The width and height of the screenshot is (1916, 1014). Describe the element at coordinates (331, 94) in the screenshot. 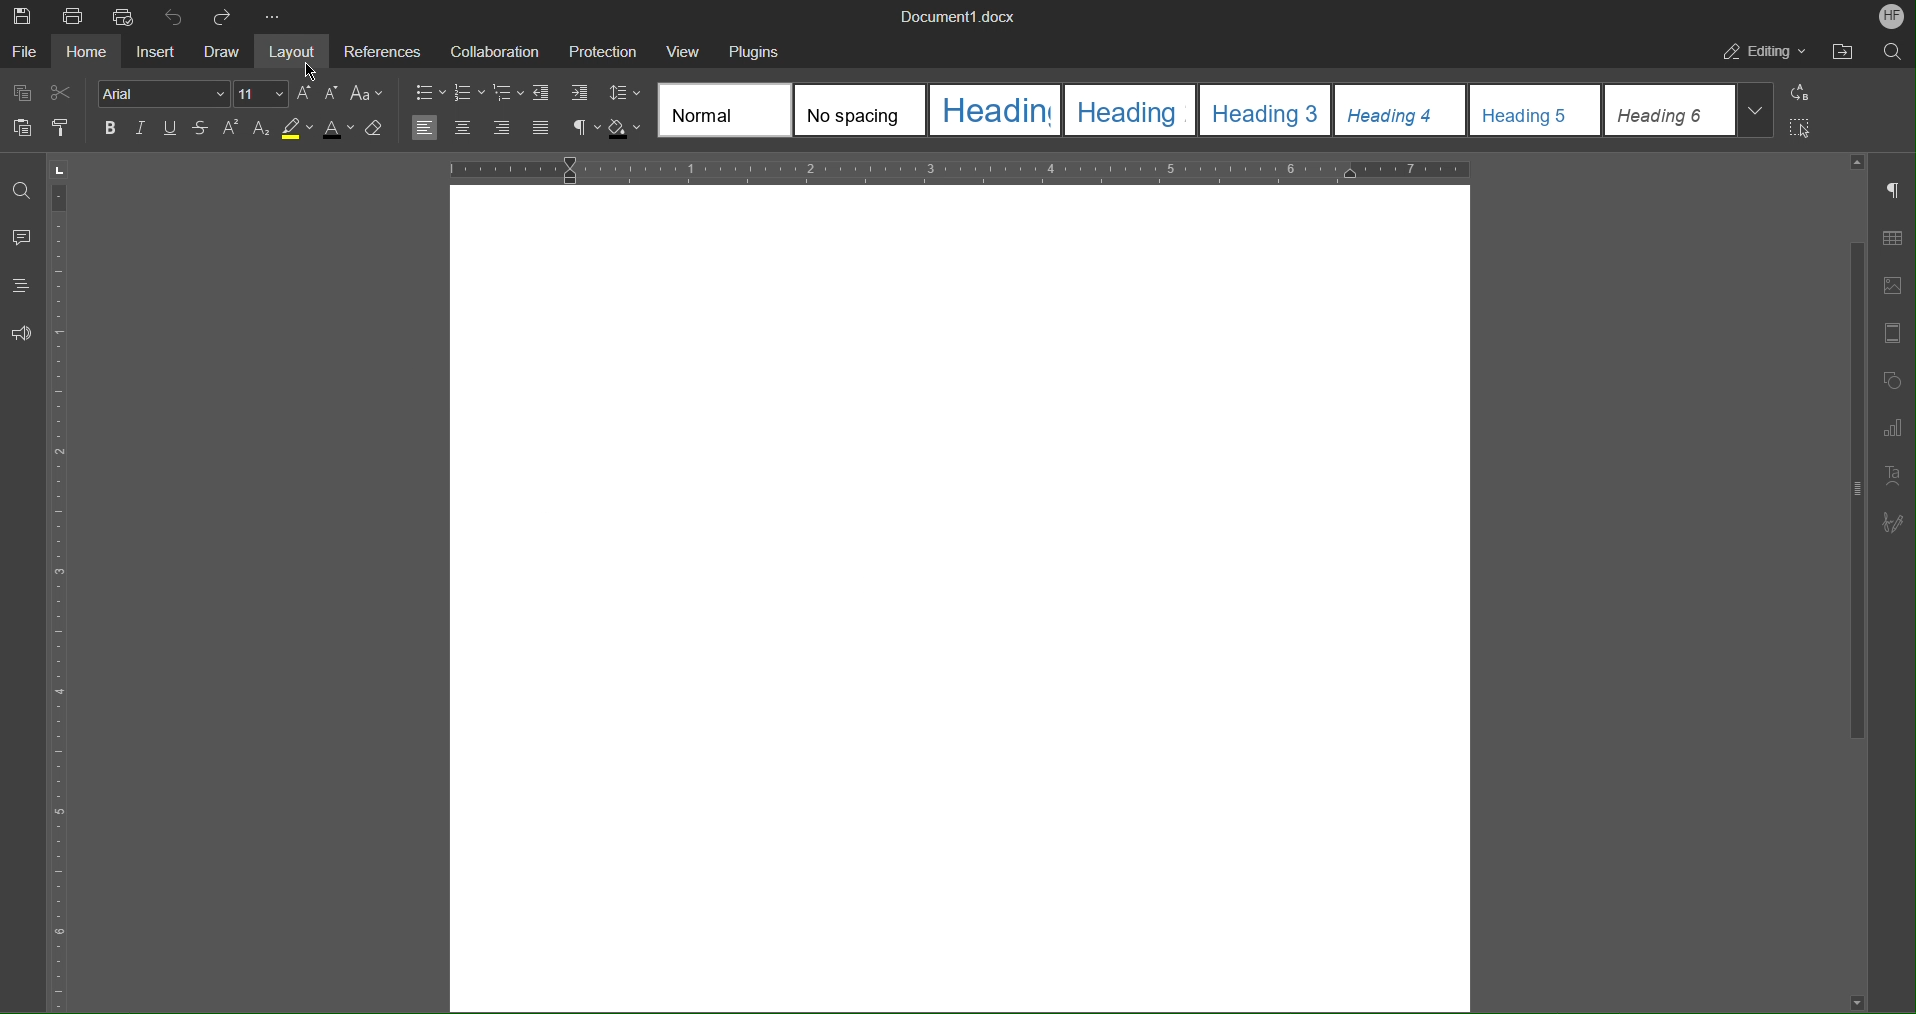

I see `Decrease size` at that location.